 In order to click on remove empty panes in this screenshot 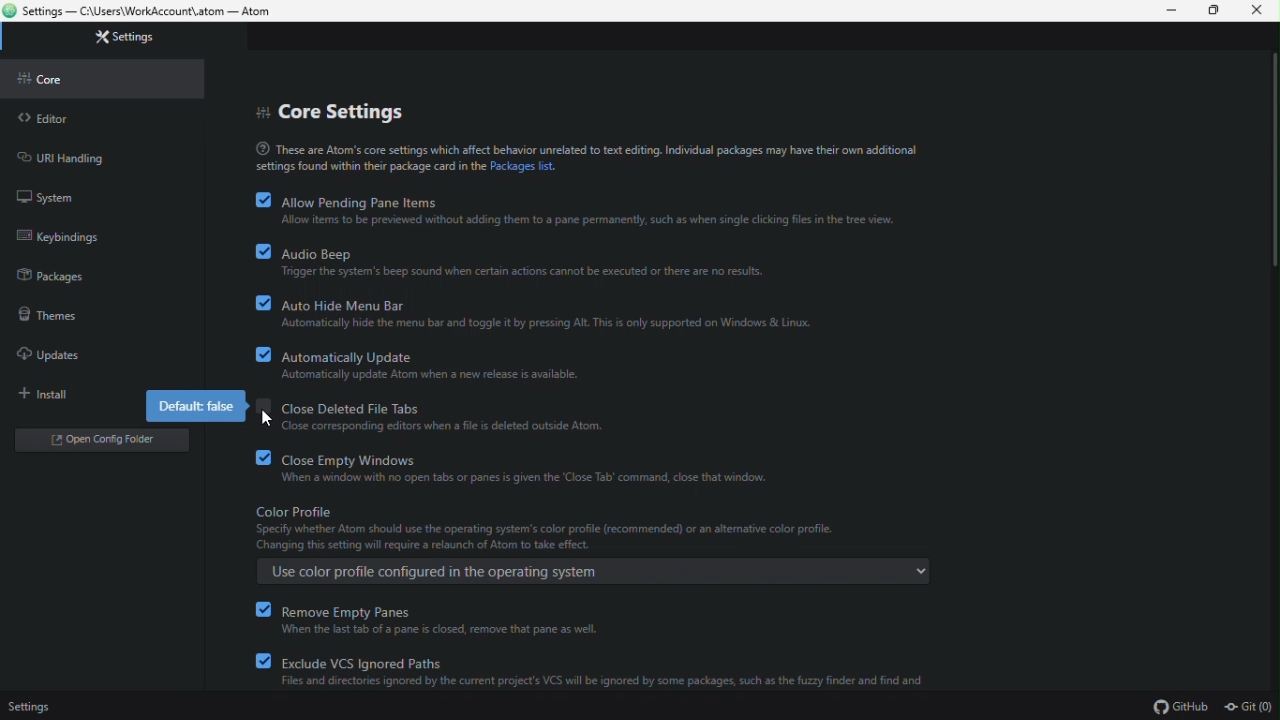, I will do `click(449, 619)`.